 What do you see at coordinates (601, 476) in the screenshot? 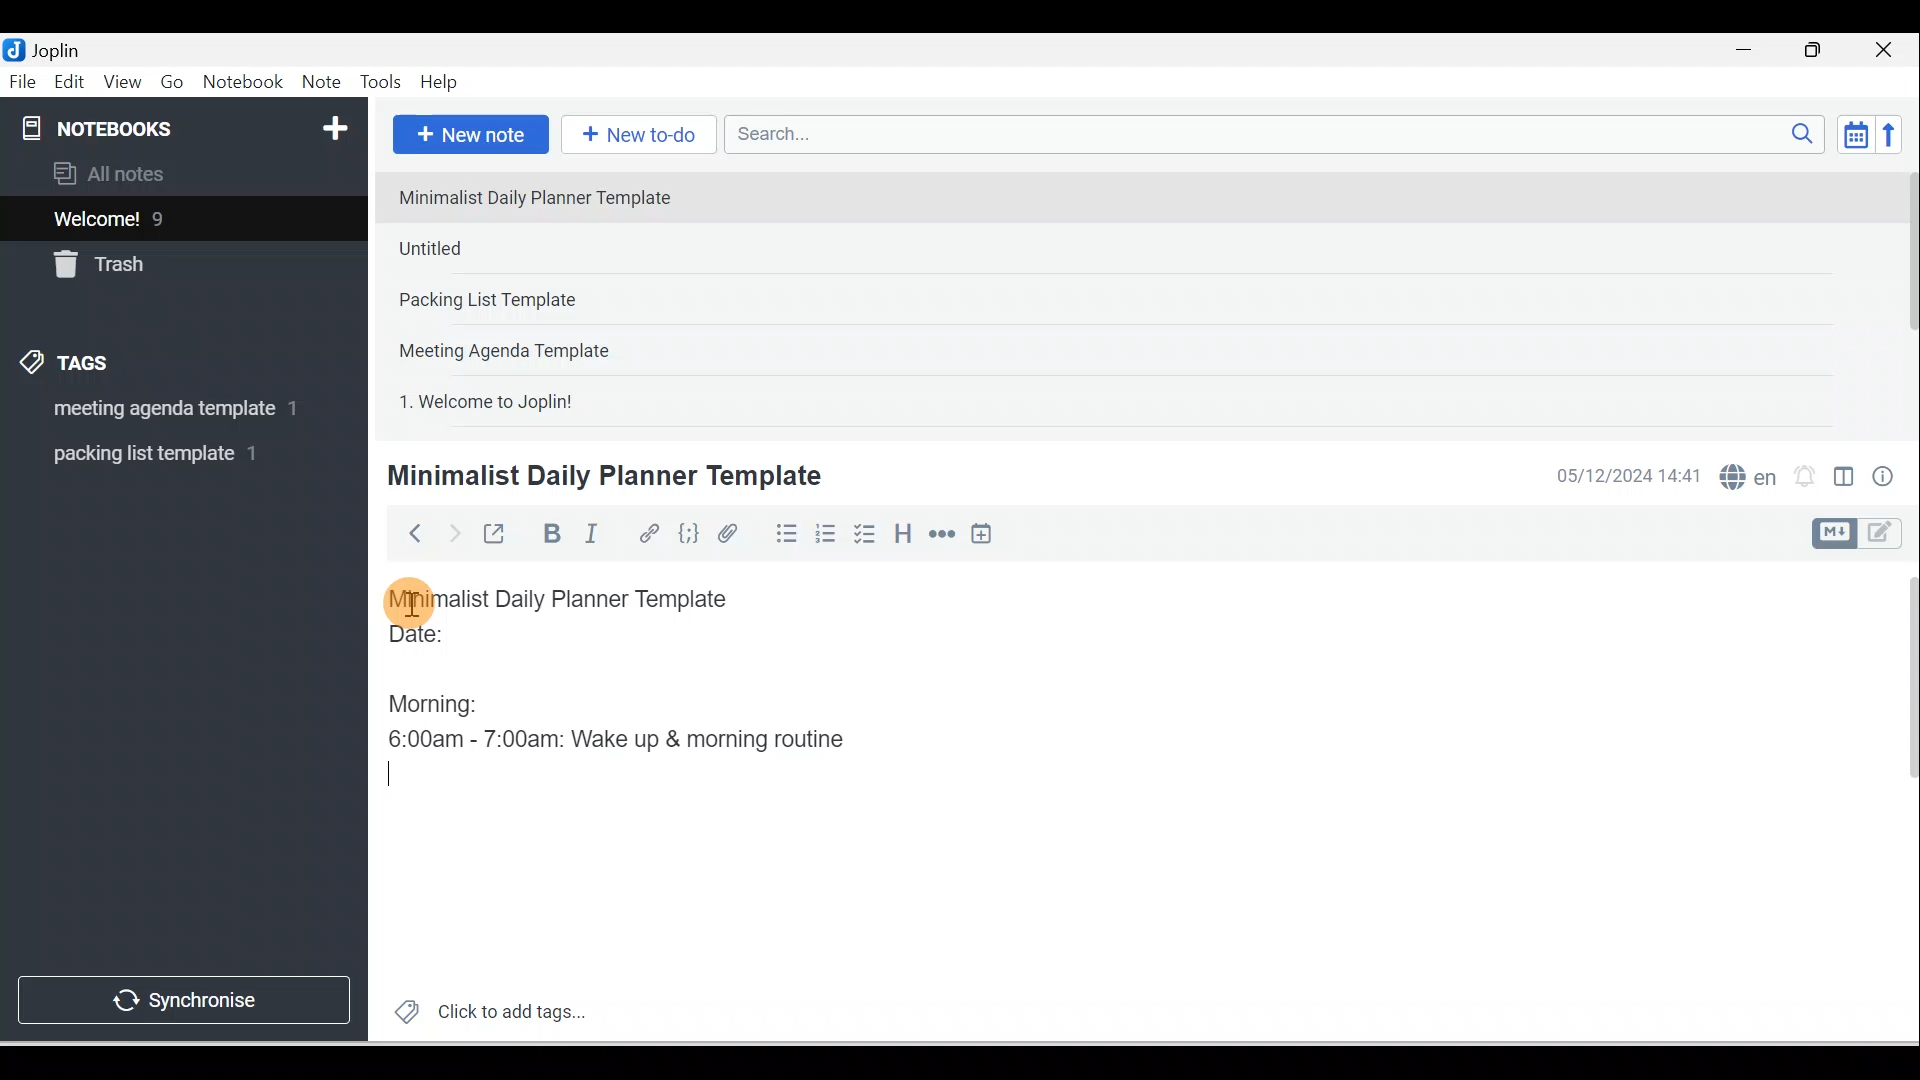
I see `Minimalist Daily Planner Template` at bounding box center [601, 476].